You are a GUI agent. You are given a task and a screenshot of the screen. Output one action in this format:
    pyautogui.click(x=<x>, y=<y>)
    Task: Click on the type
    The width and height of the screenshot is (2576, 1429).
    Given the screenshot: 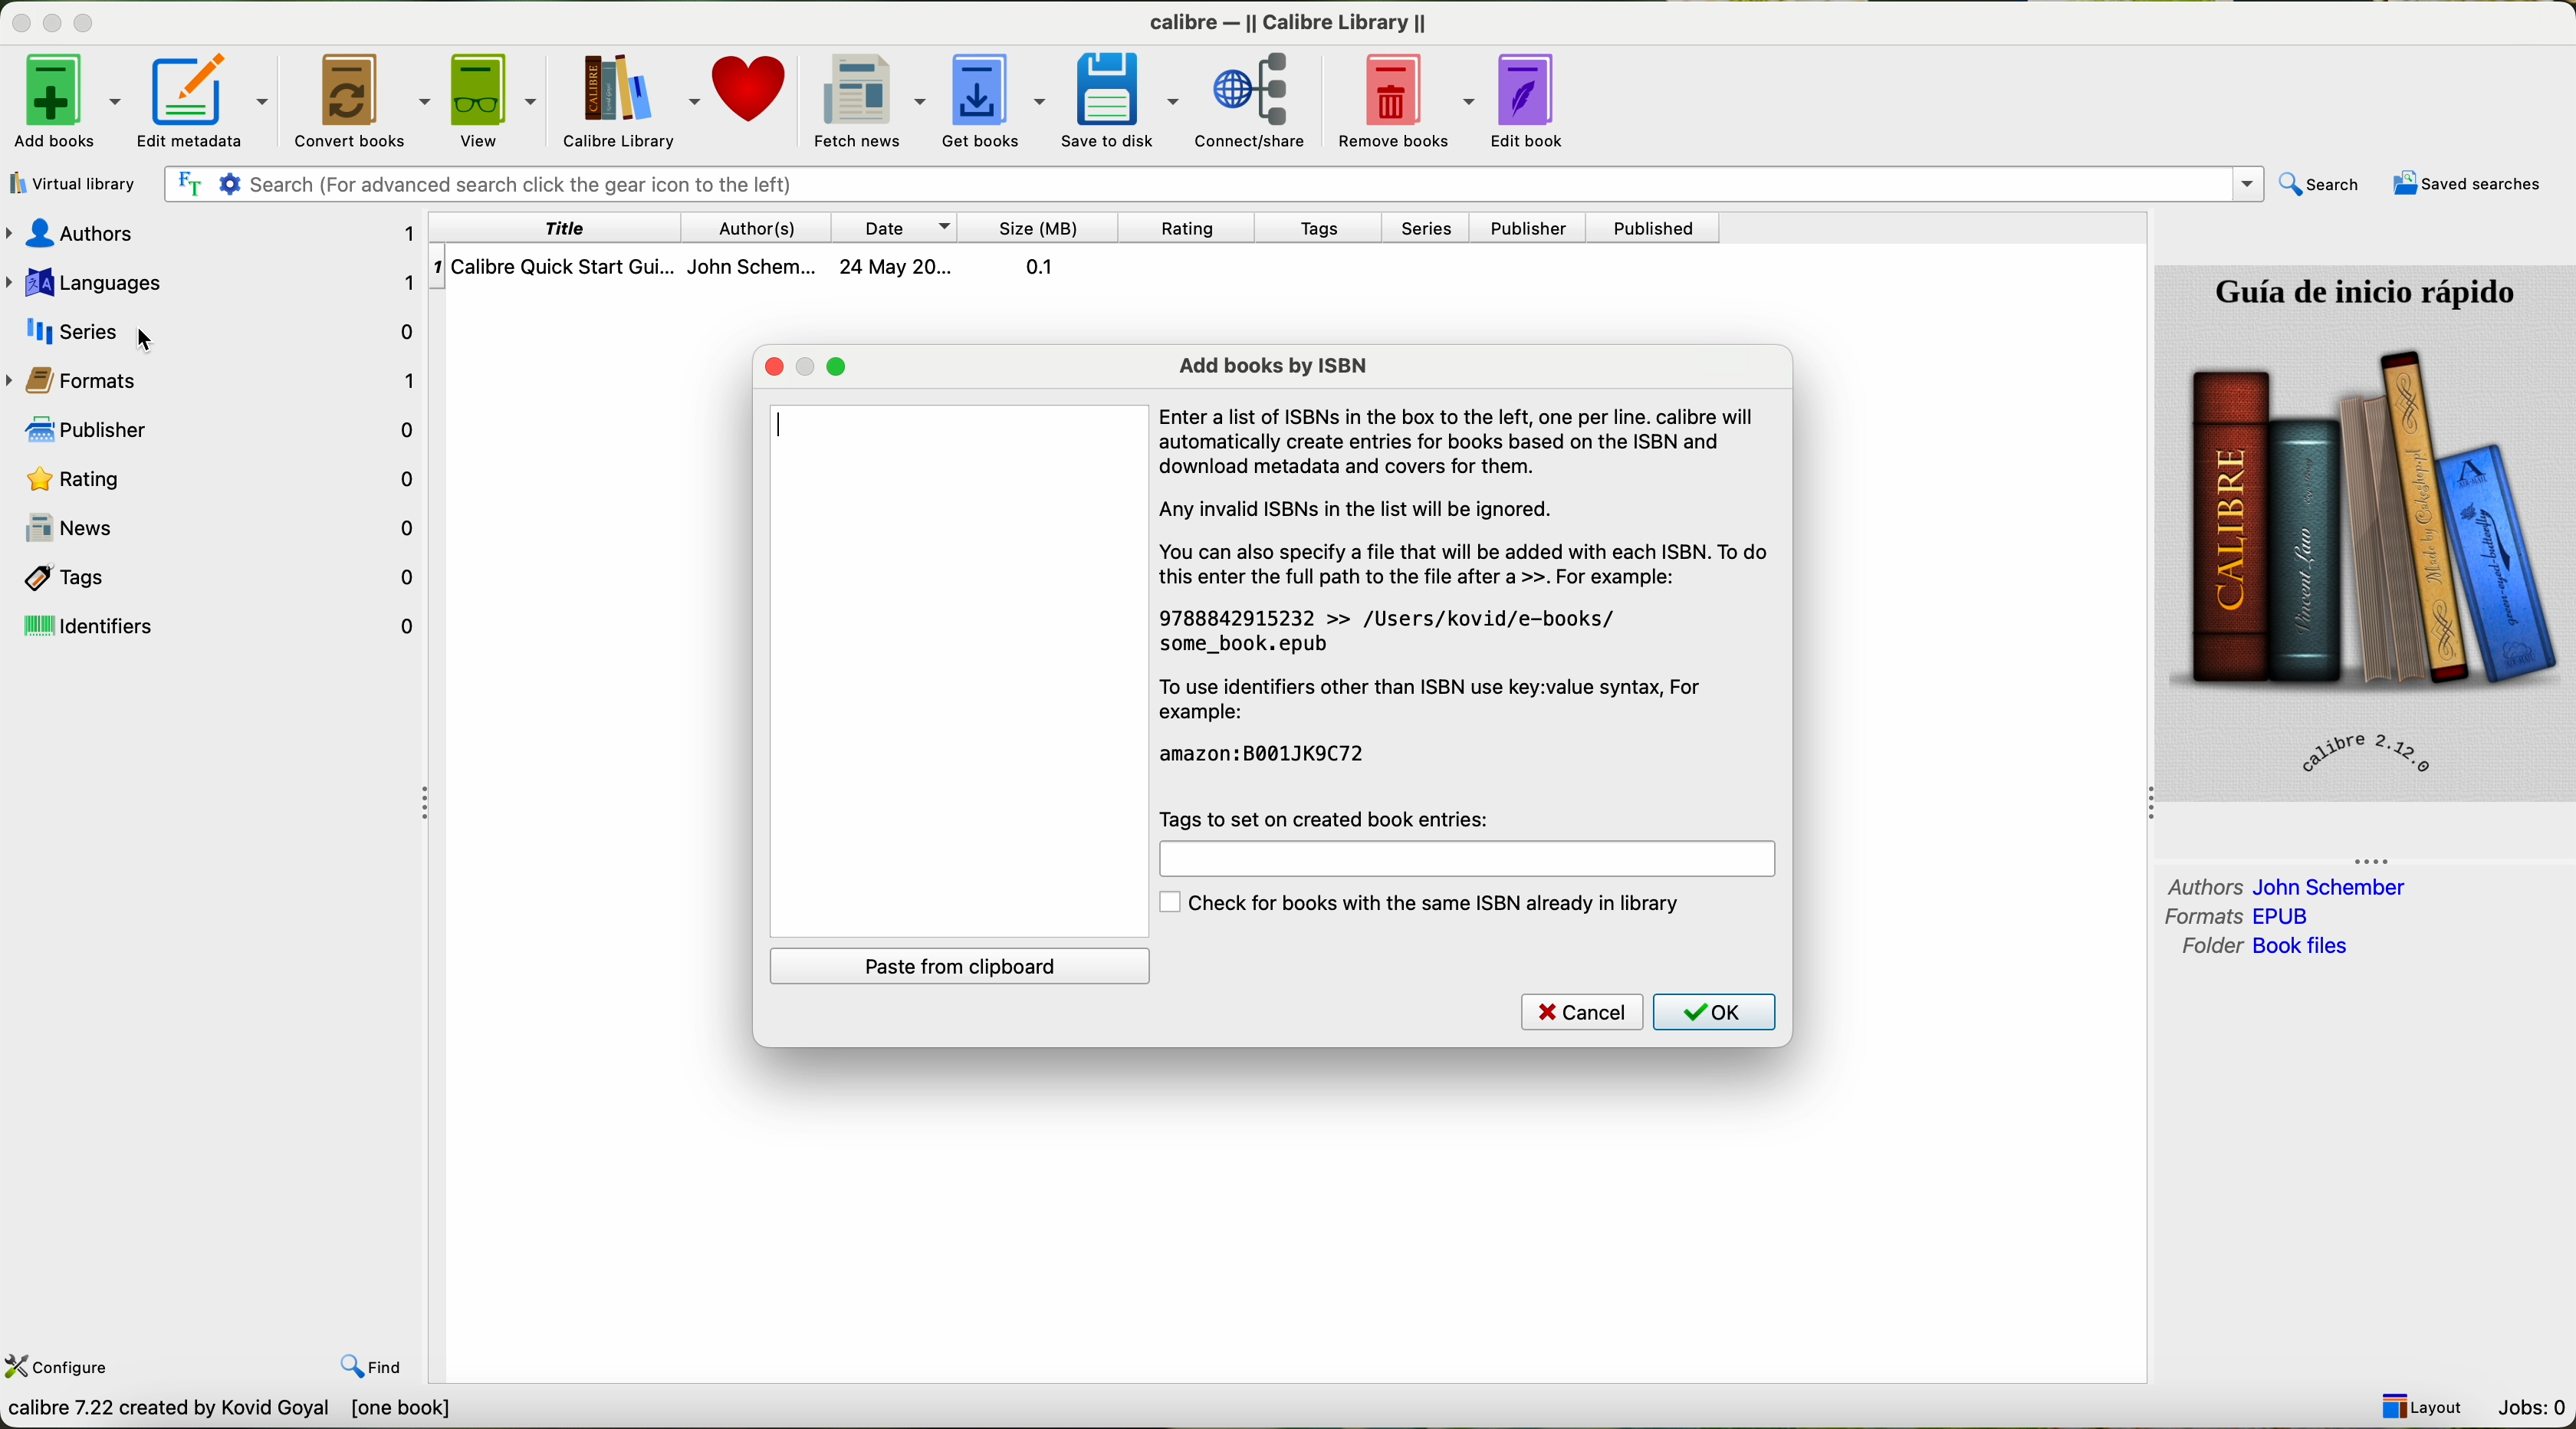 What is the action you would take?
    pyautogui.click(x=790, y=425)
    